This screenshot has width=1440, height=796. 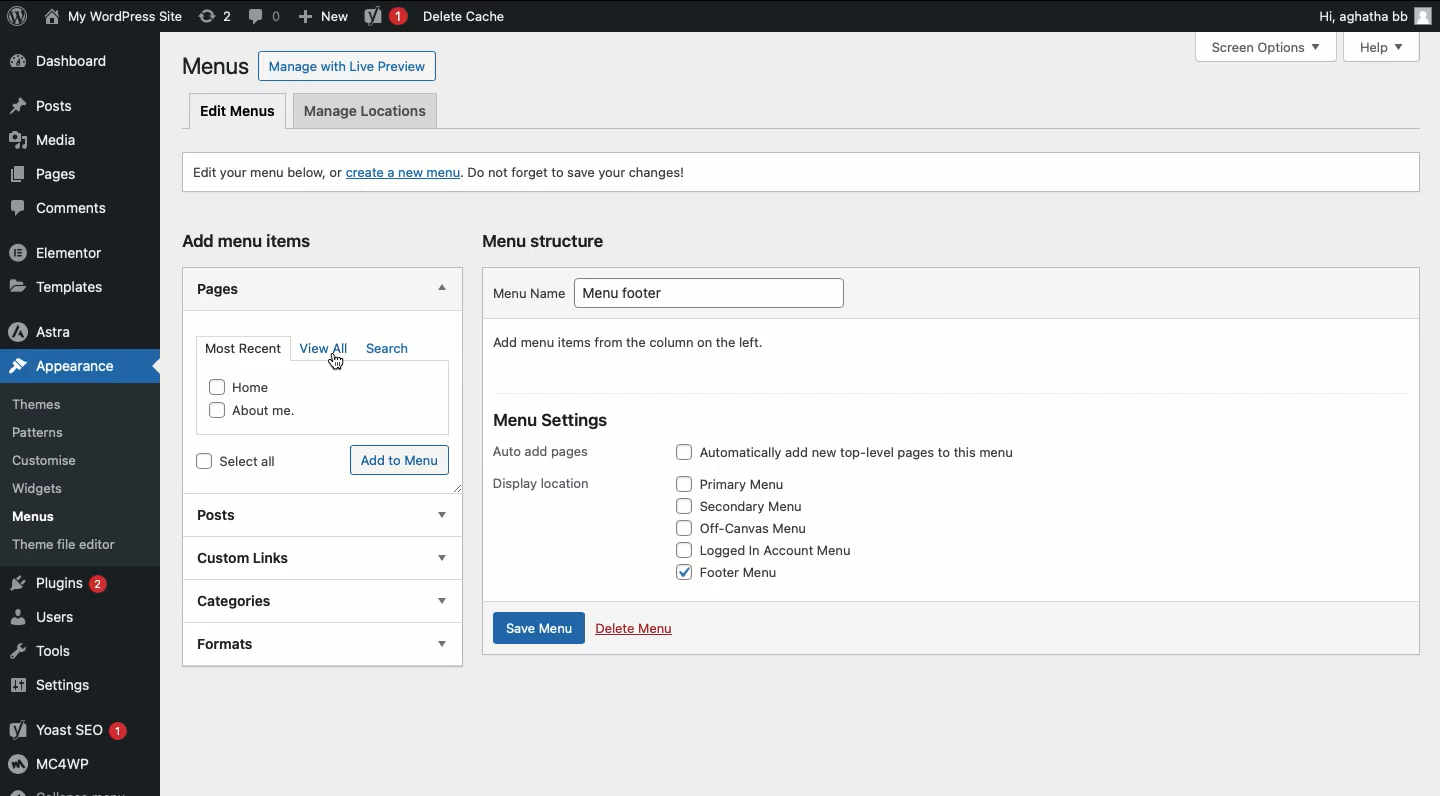 I want to click on Plugins 2, so click(x=75, y=584).